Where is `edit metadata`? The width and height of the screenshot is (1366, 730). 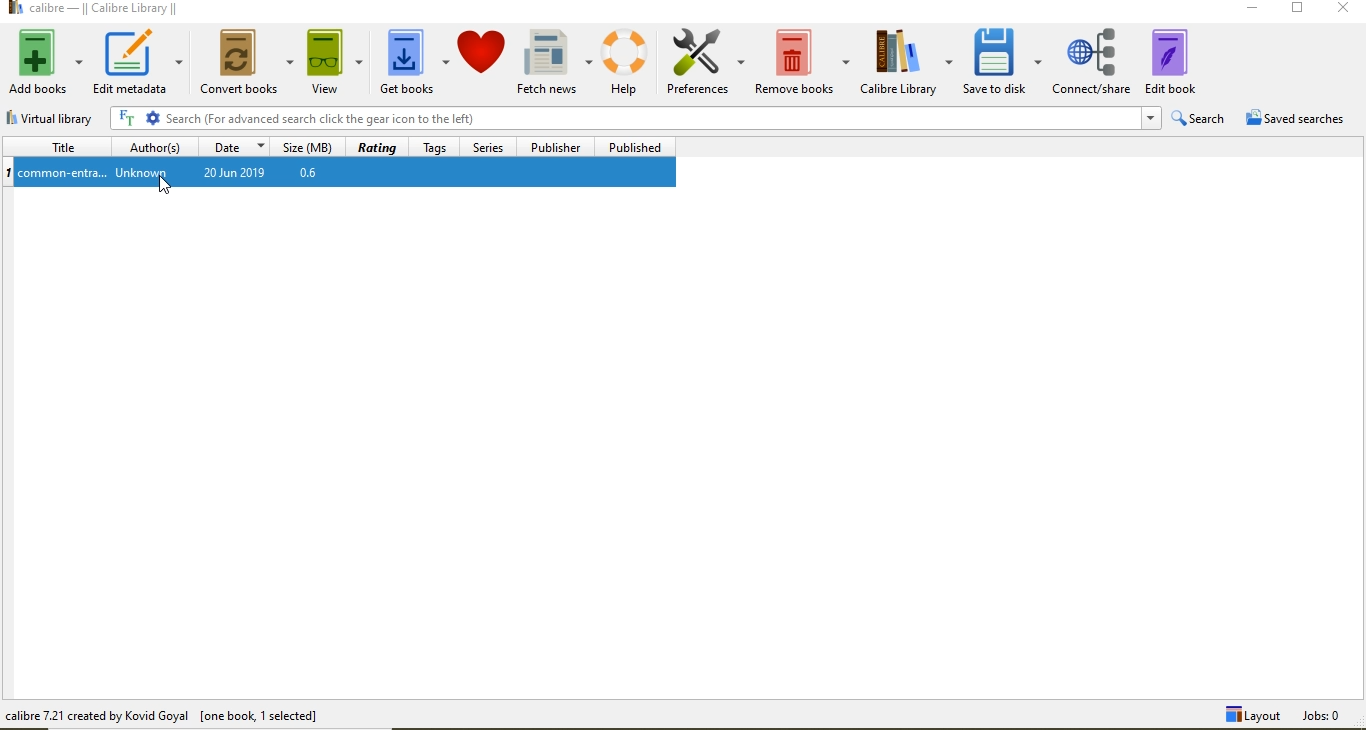 edit metadata is located at coordinates (136, 62).